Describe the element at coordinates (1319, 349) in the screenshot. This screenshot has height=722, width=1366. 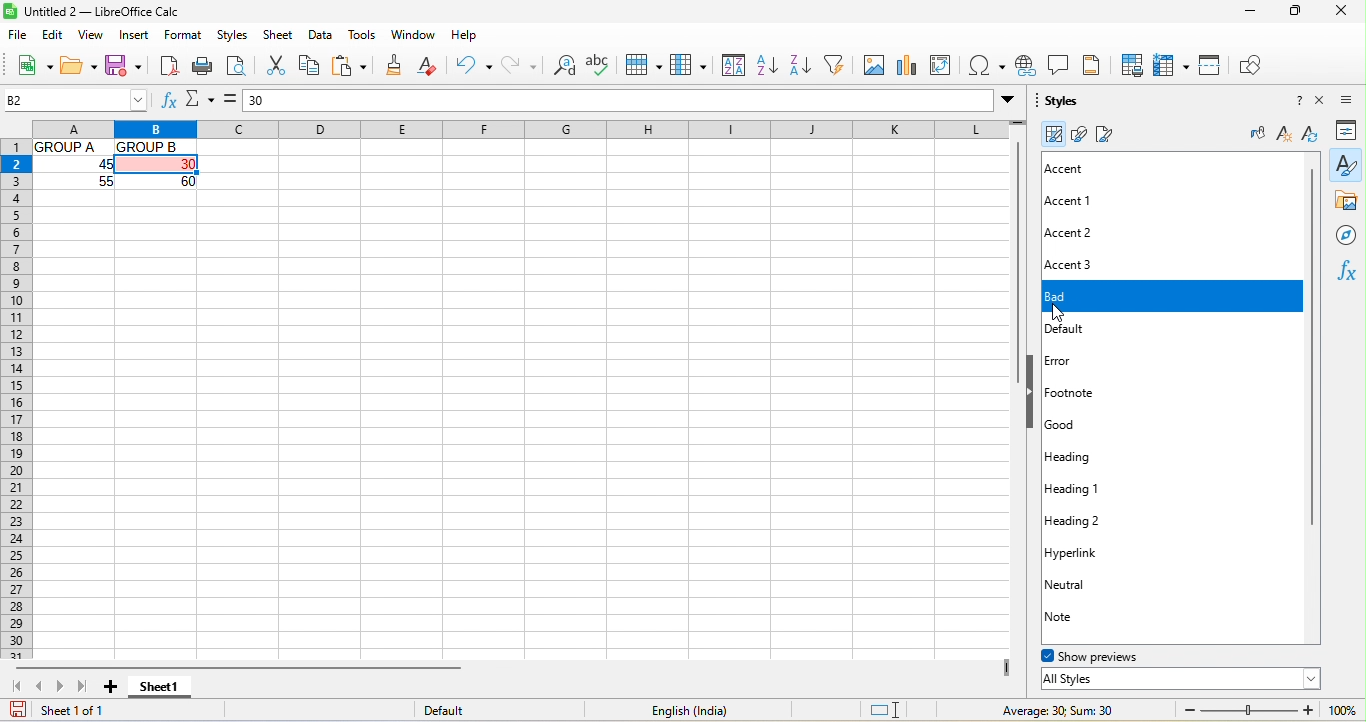
I see `vertical scroll bar` at that location.